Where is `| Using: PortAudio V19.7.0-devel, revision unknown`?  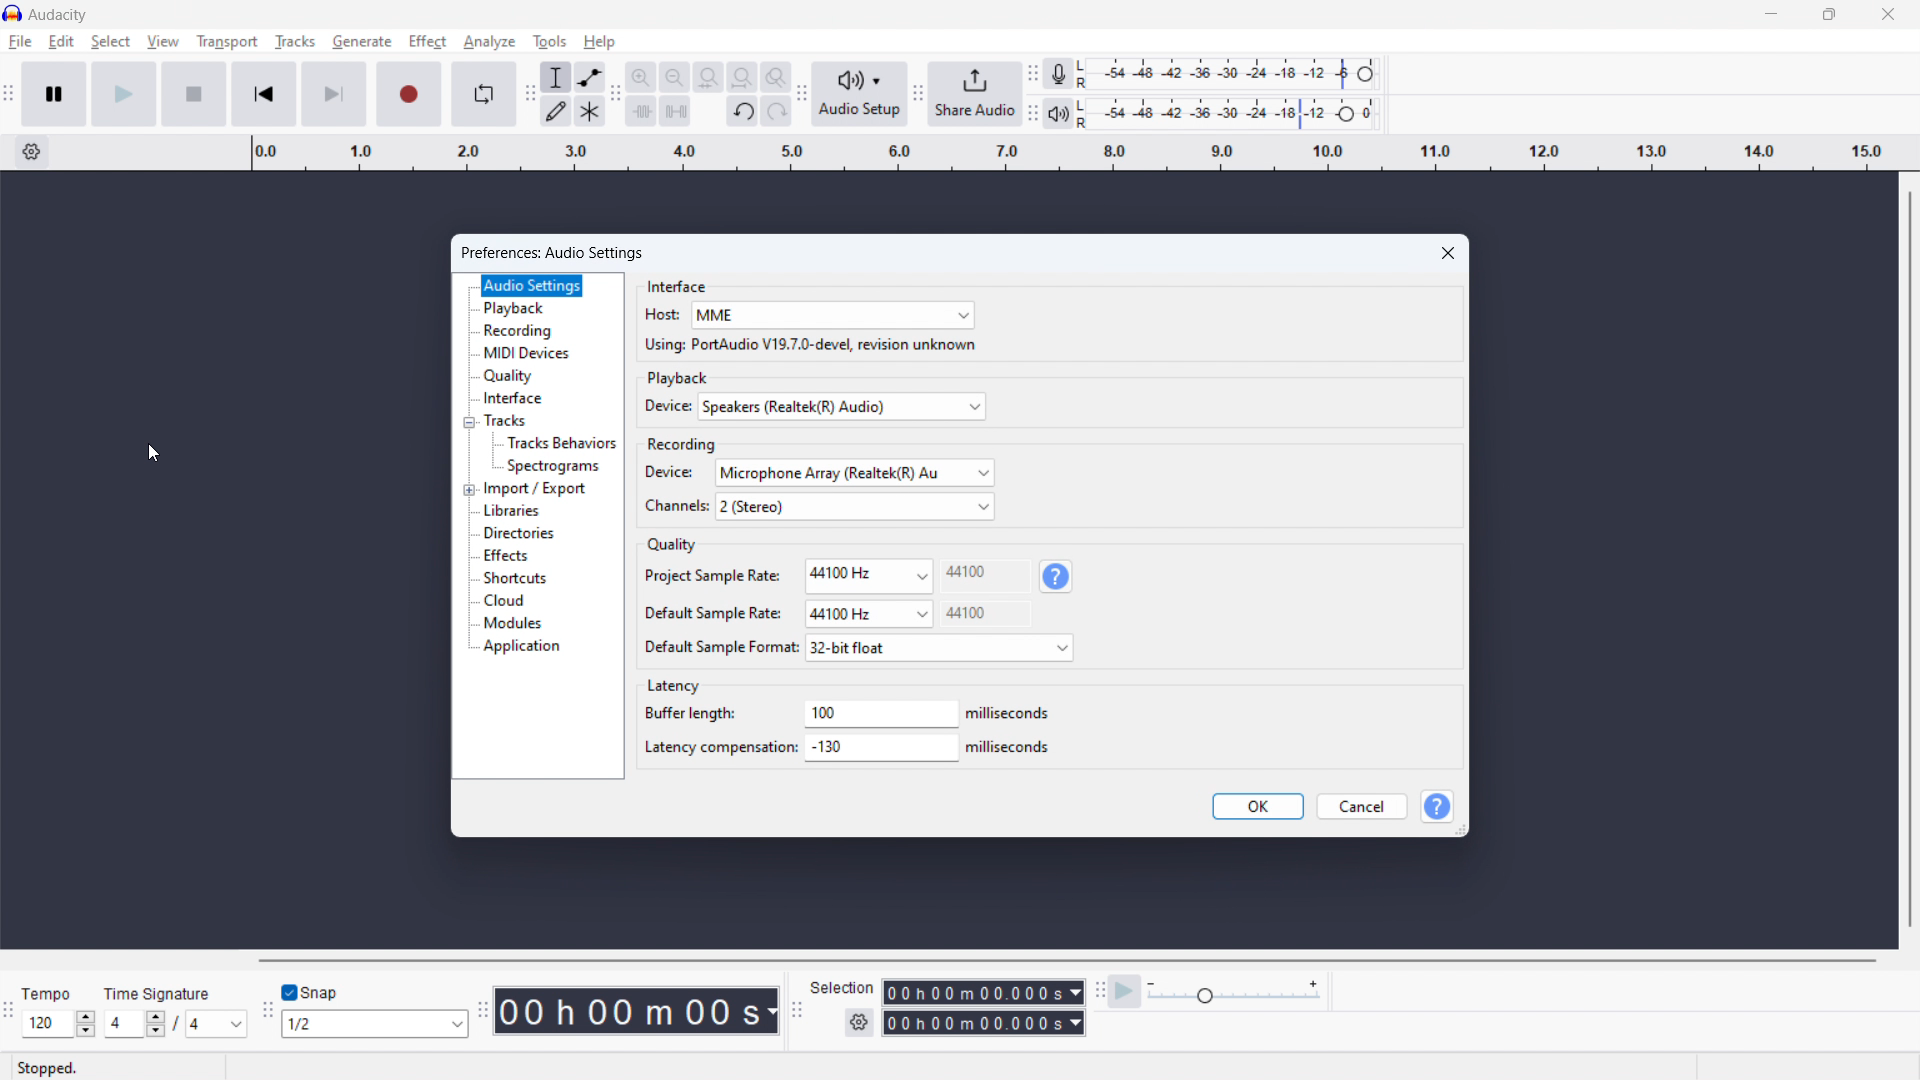 | Using: PortAudio V19.7.0-devel, revision unknown is located at coordinates (808, 347).